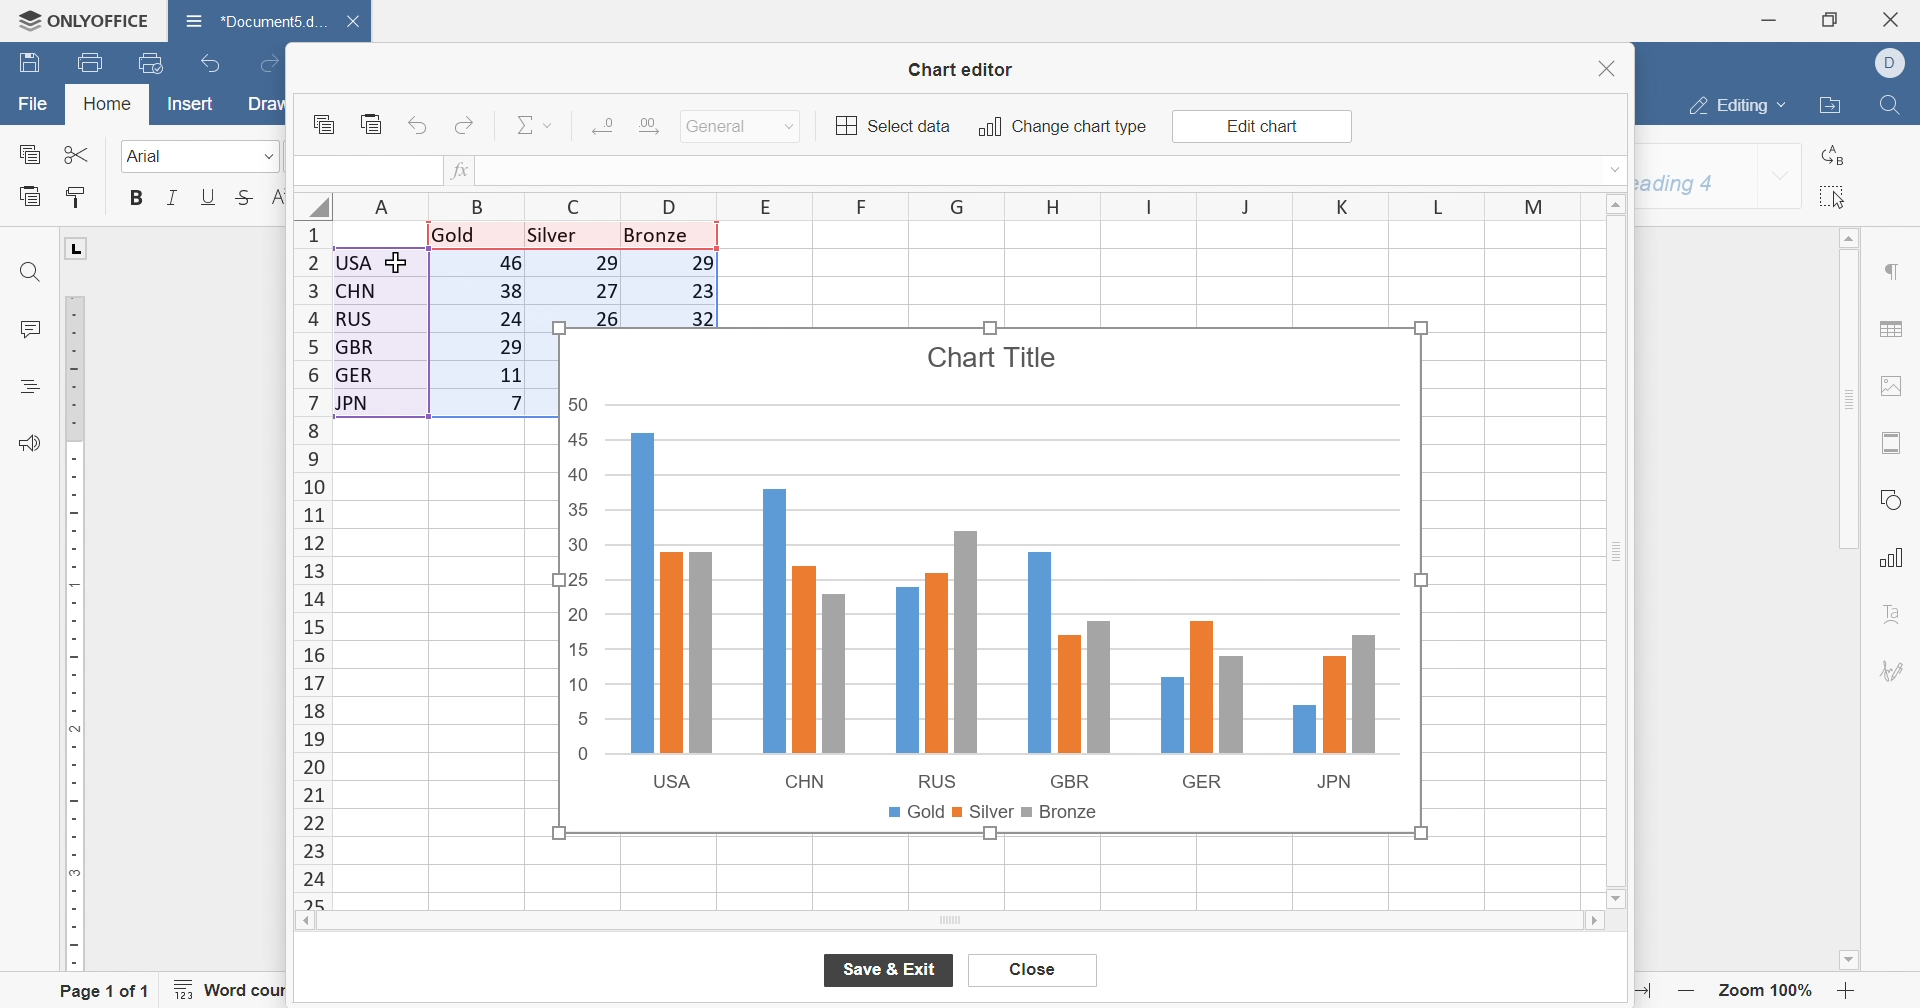 Image resolution: width=1920 pixels, height=1008 pixels. What do you see at coordinates (150, 157) in the screenshot?
I see `Arial` at bounding box center [150, 157].